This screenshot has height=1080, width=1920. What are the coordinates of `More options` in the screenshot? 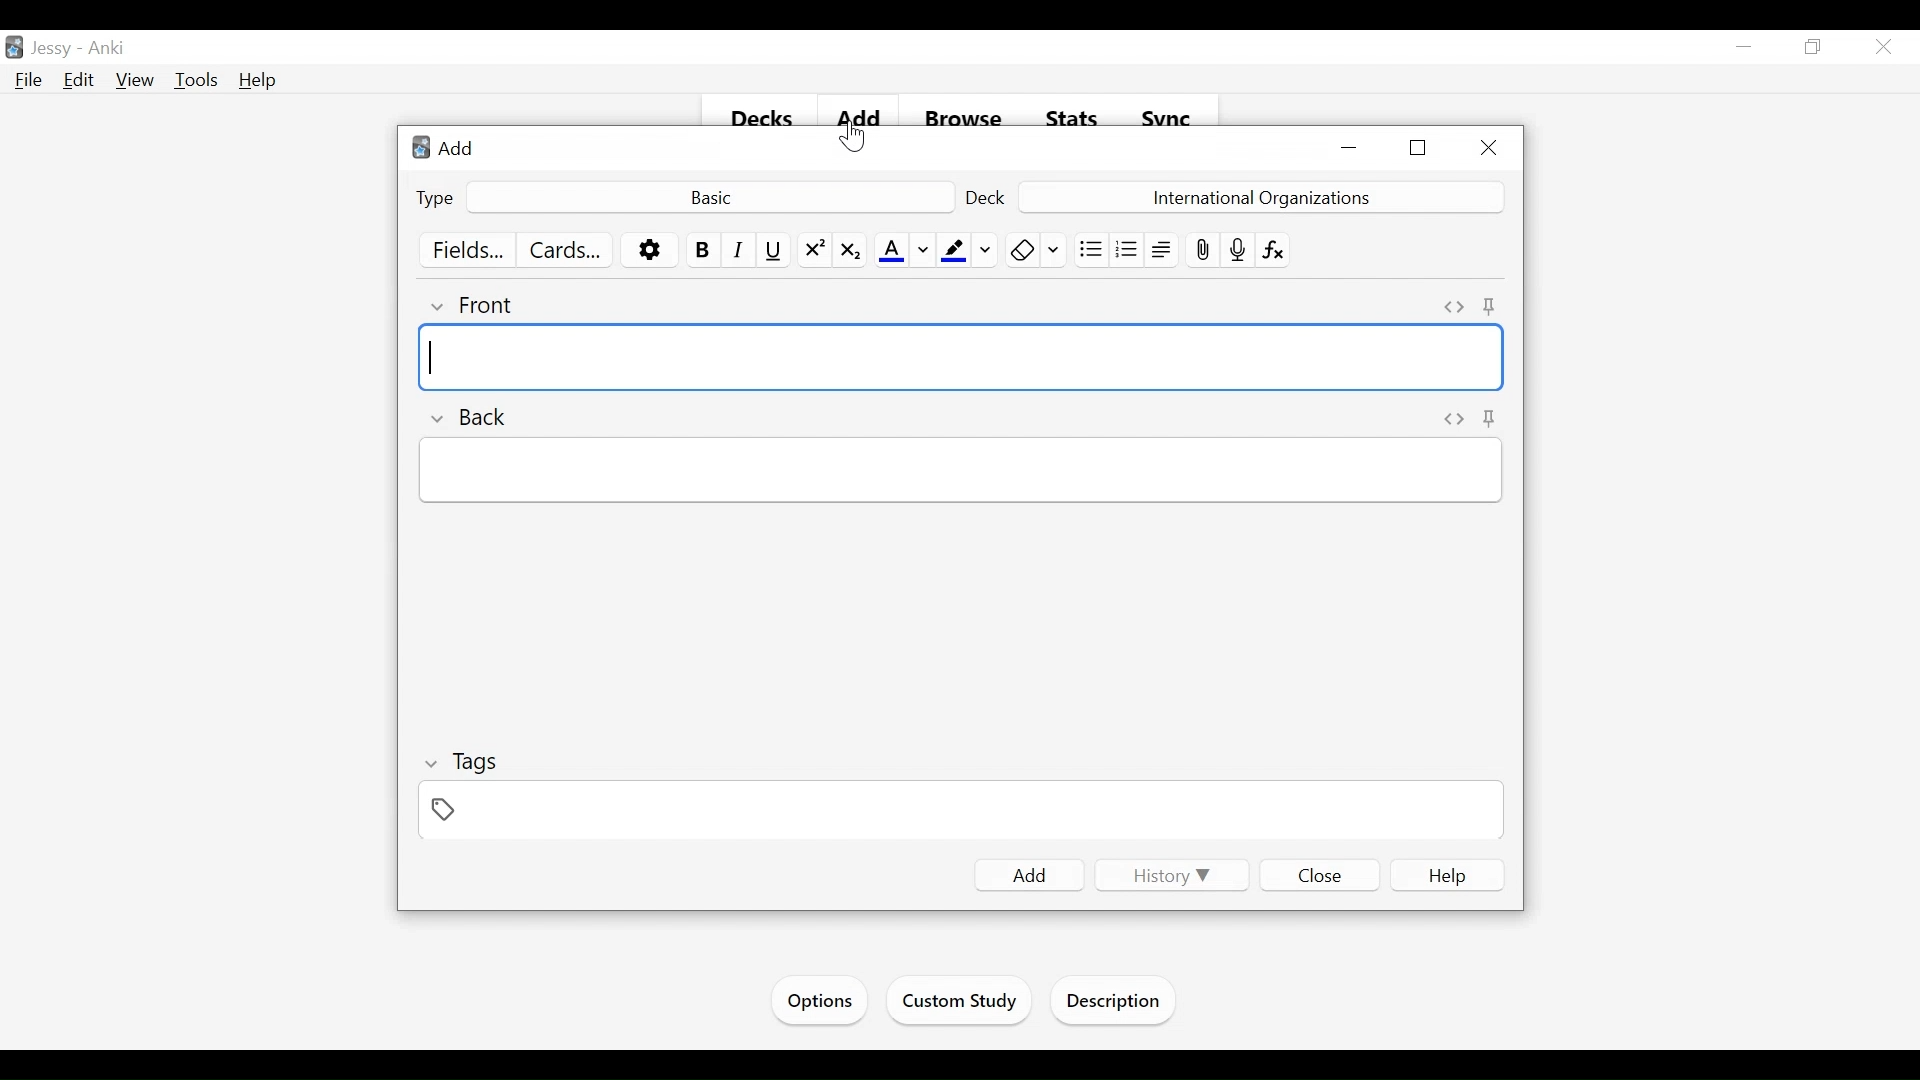 It's located at (649, 250).